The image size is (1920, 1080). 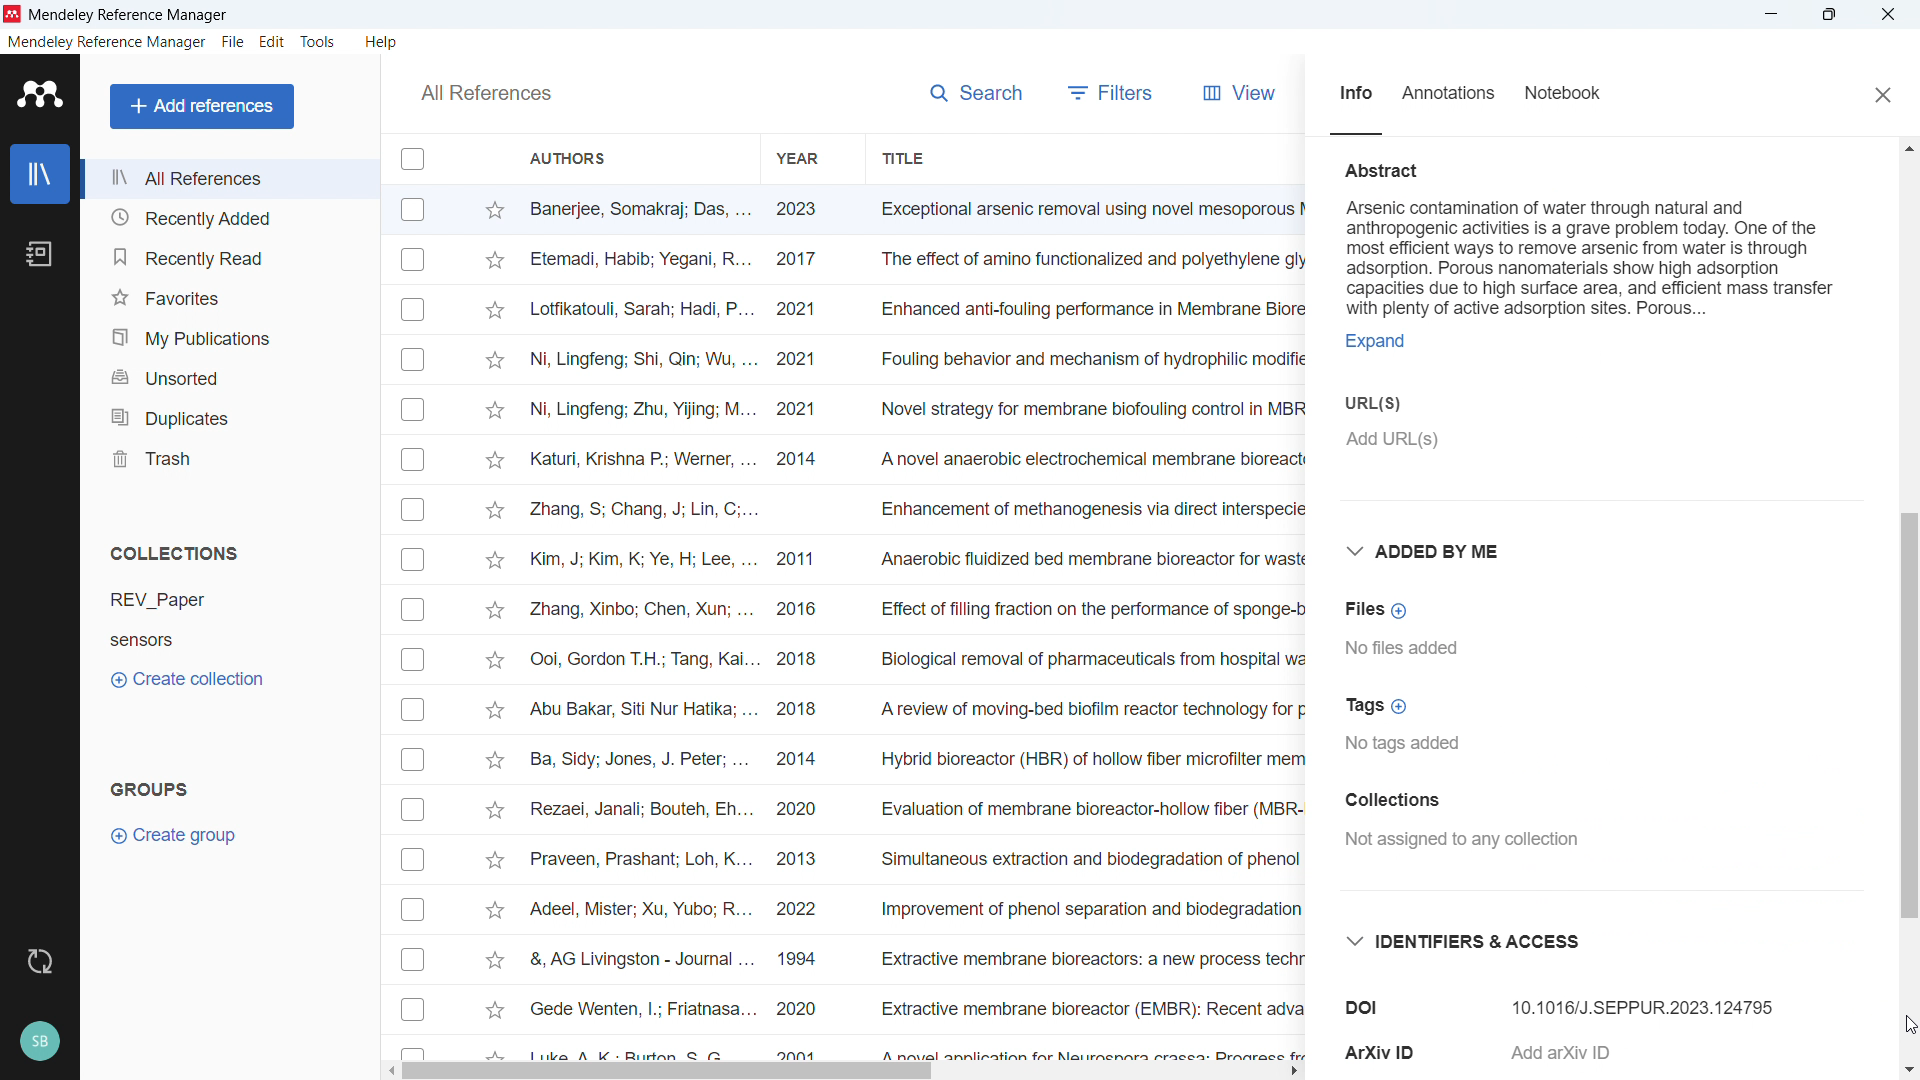 What do you see at coordinates (1387, 168) in the screenshot?
I see `abstract` at bounding box center [1387, 168].